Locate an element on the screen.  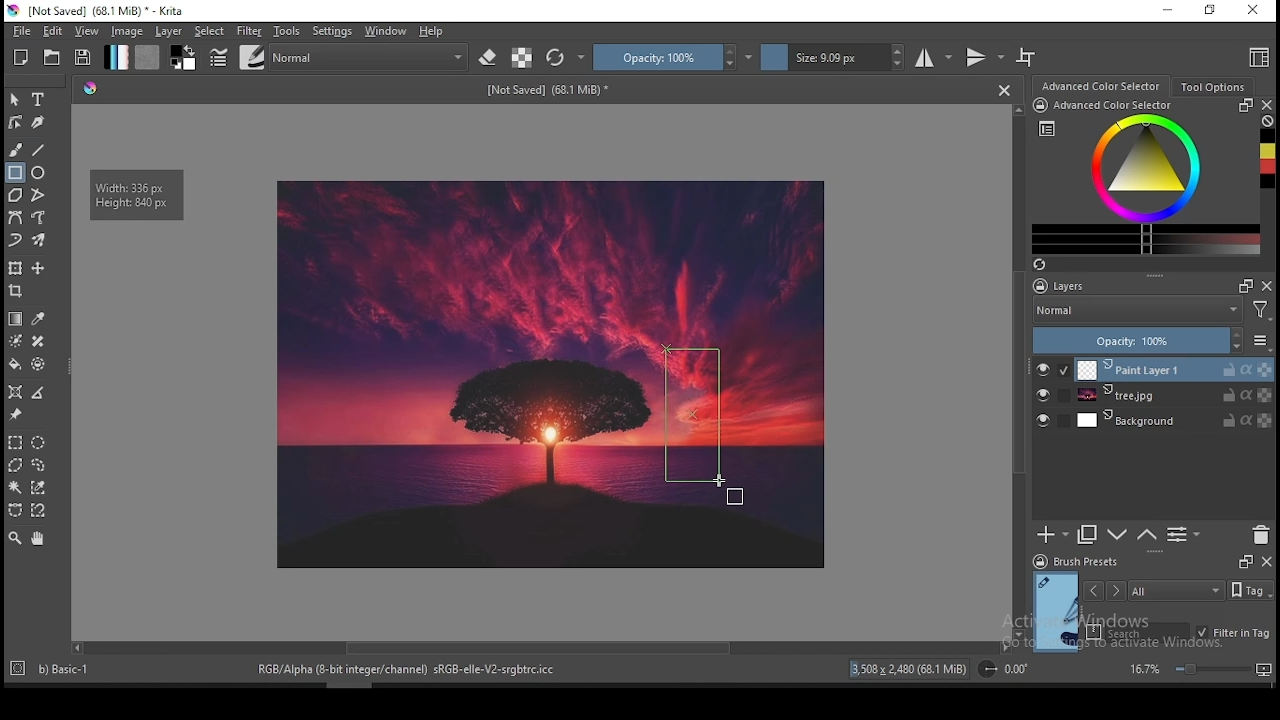
enclose and fill tool is located at coordinates (41, 364).